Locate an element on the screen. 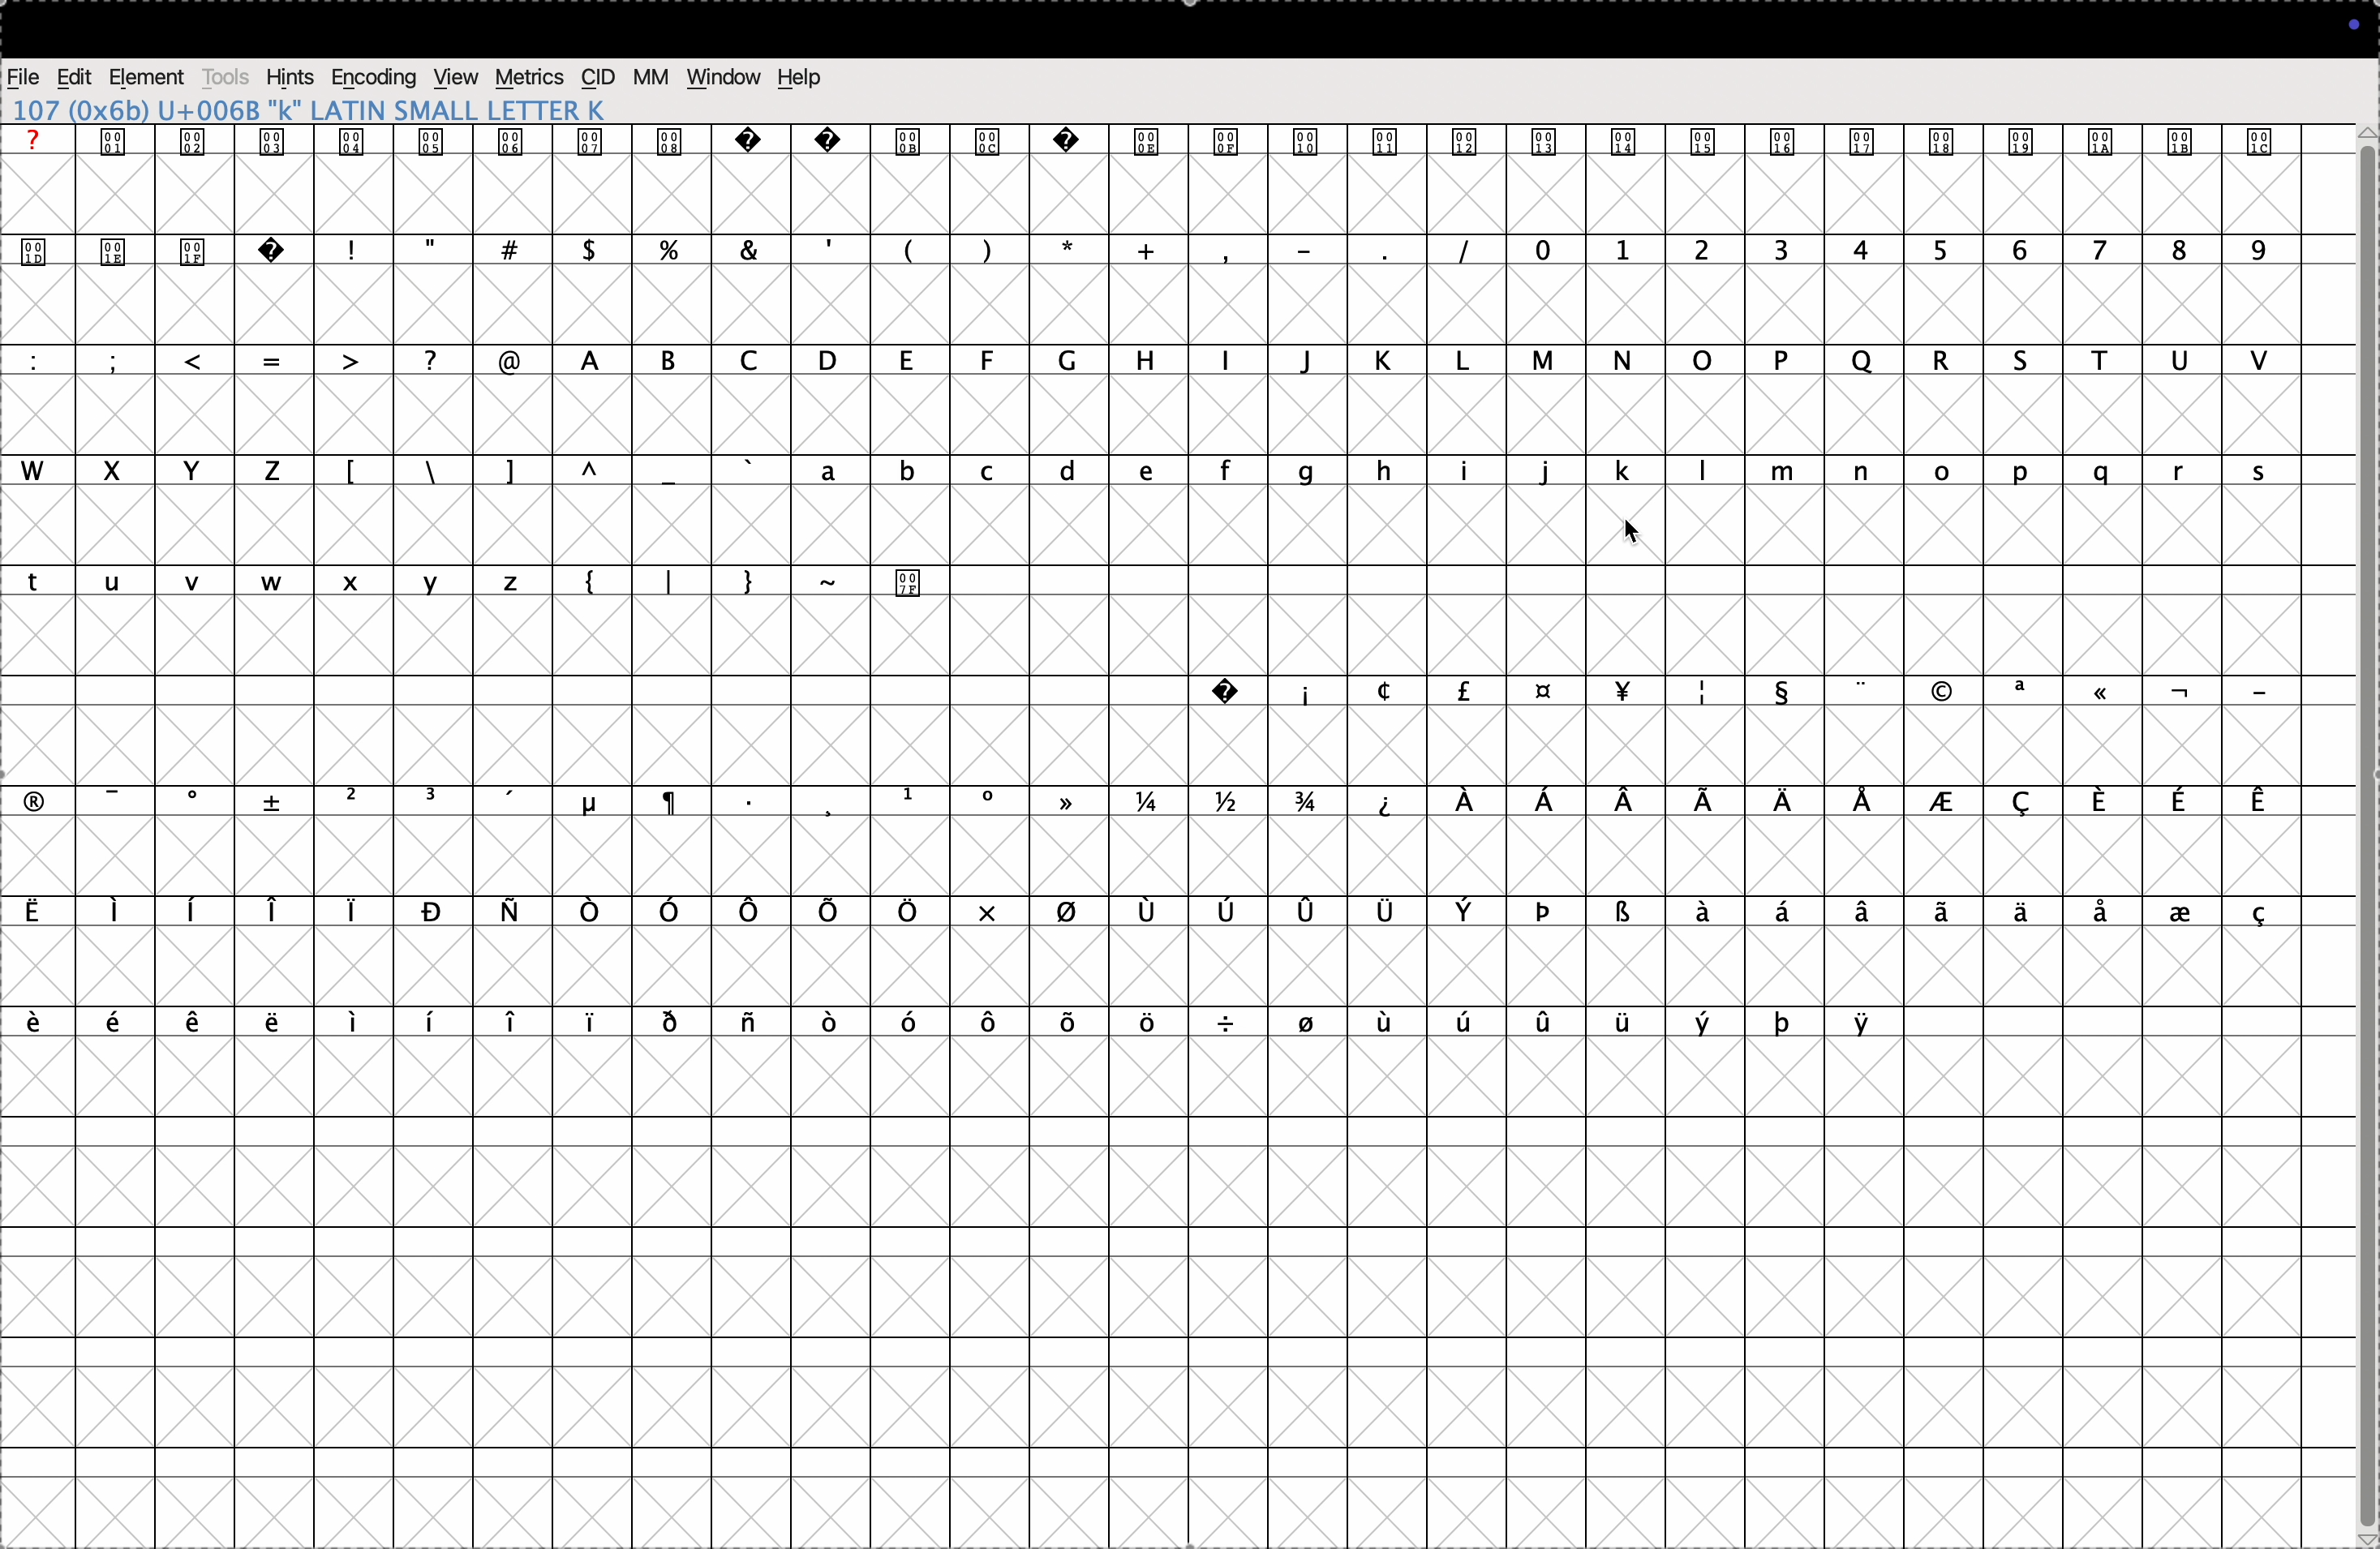 The image size is (2380, 1549). , is located at coordinates (824, 244).